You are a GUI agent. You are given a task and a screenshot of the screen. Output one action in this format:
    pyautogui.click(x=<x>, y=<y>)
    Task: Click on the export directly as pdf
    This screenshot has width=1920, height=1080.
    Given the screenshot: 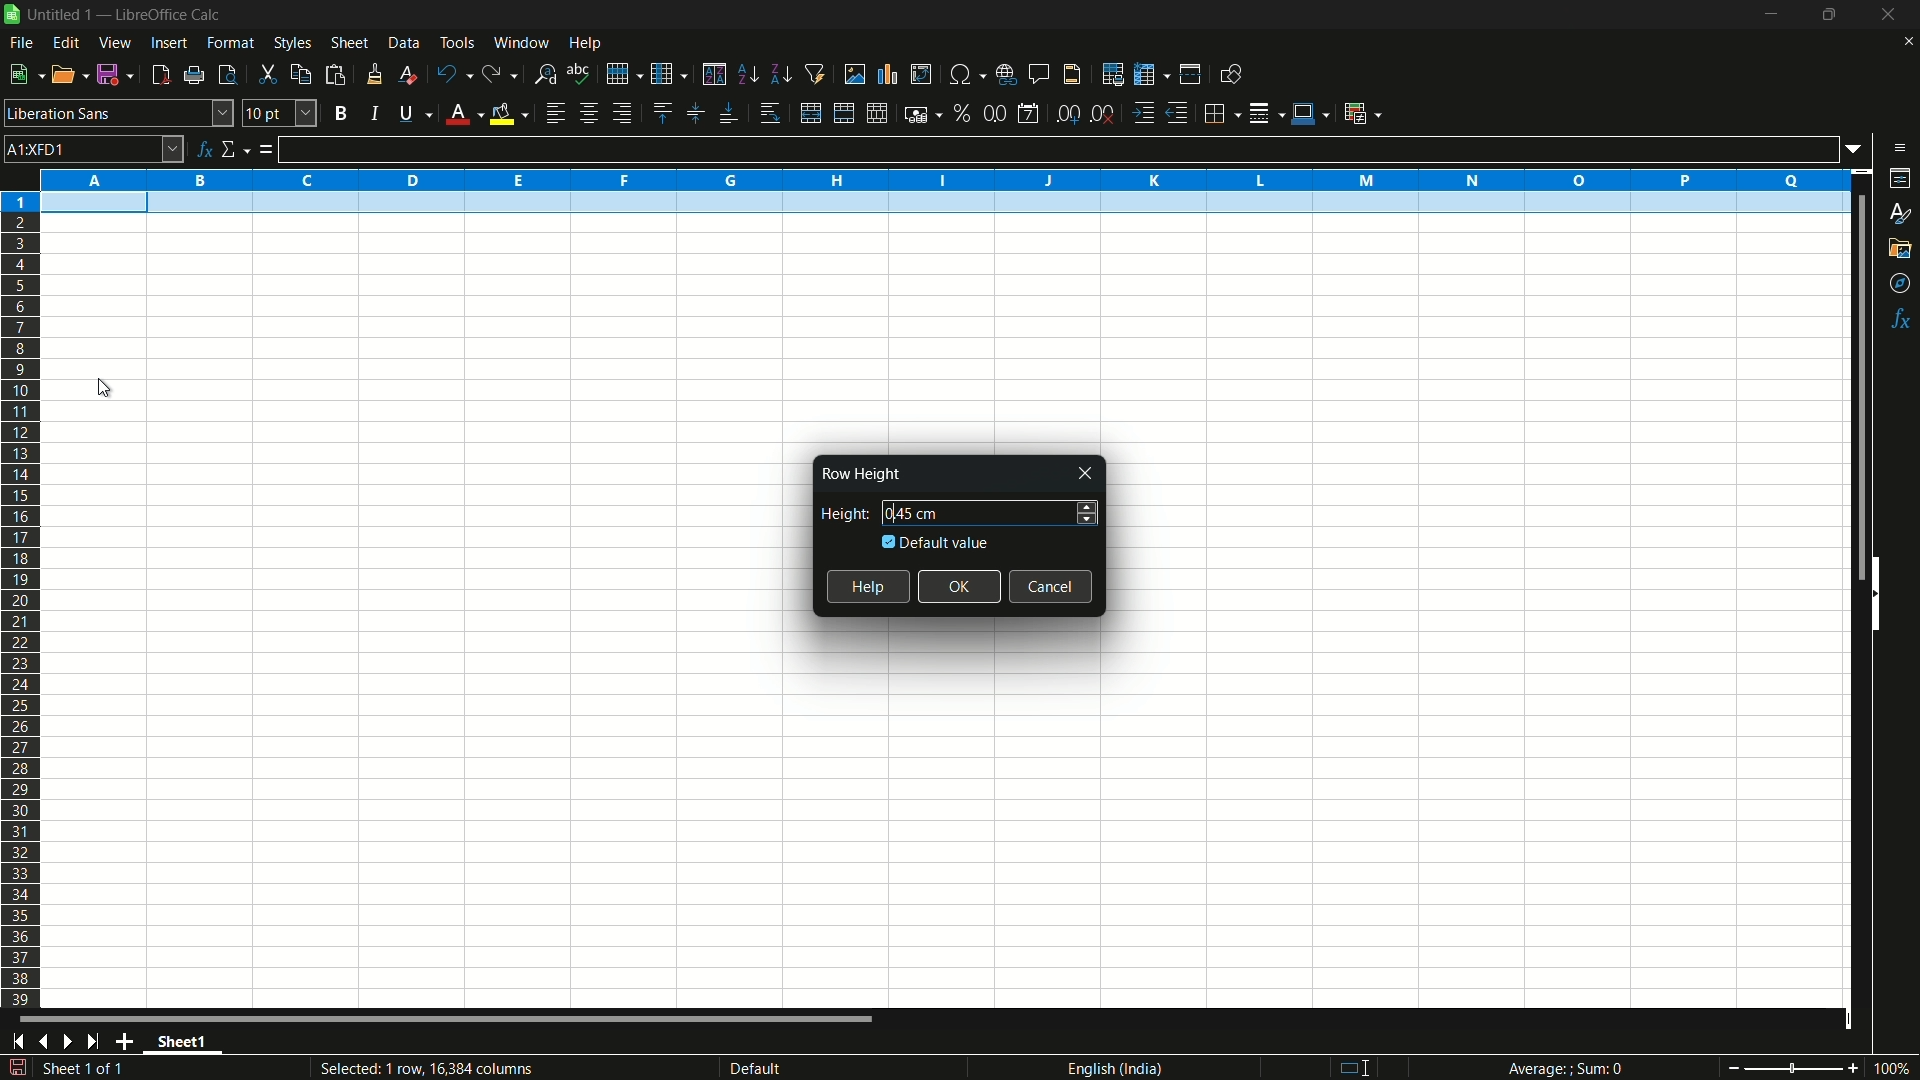 What is the action you would take?
    pyautogui.click(x=160, y=75)
    